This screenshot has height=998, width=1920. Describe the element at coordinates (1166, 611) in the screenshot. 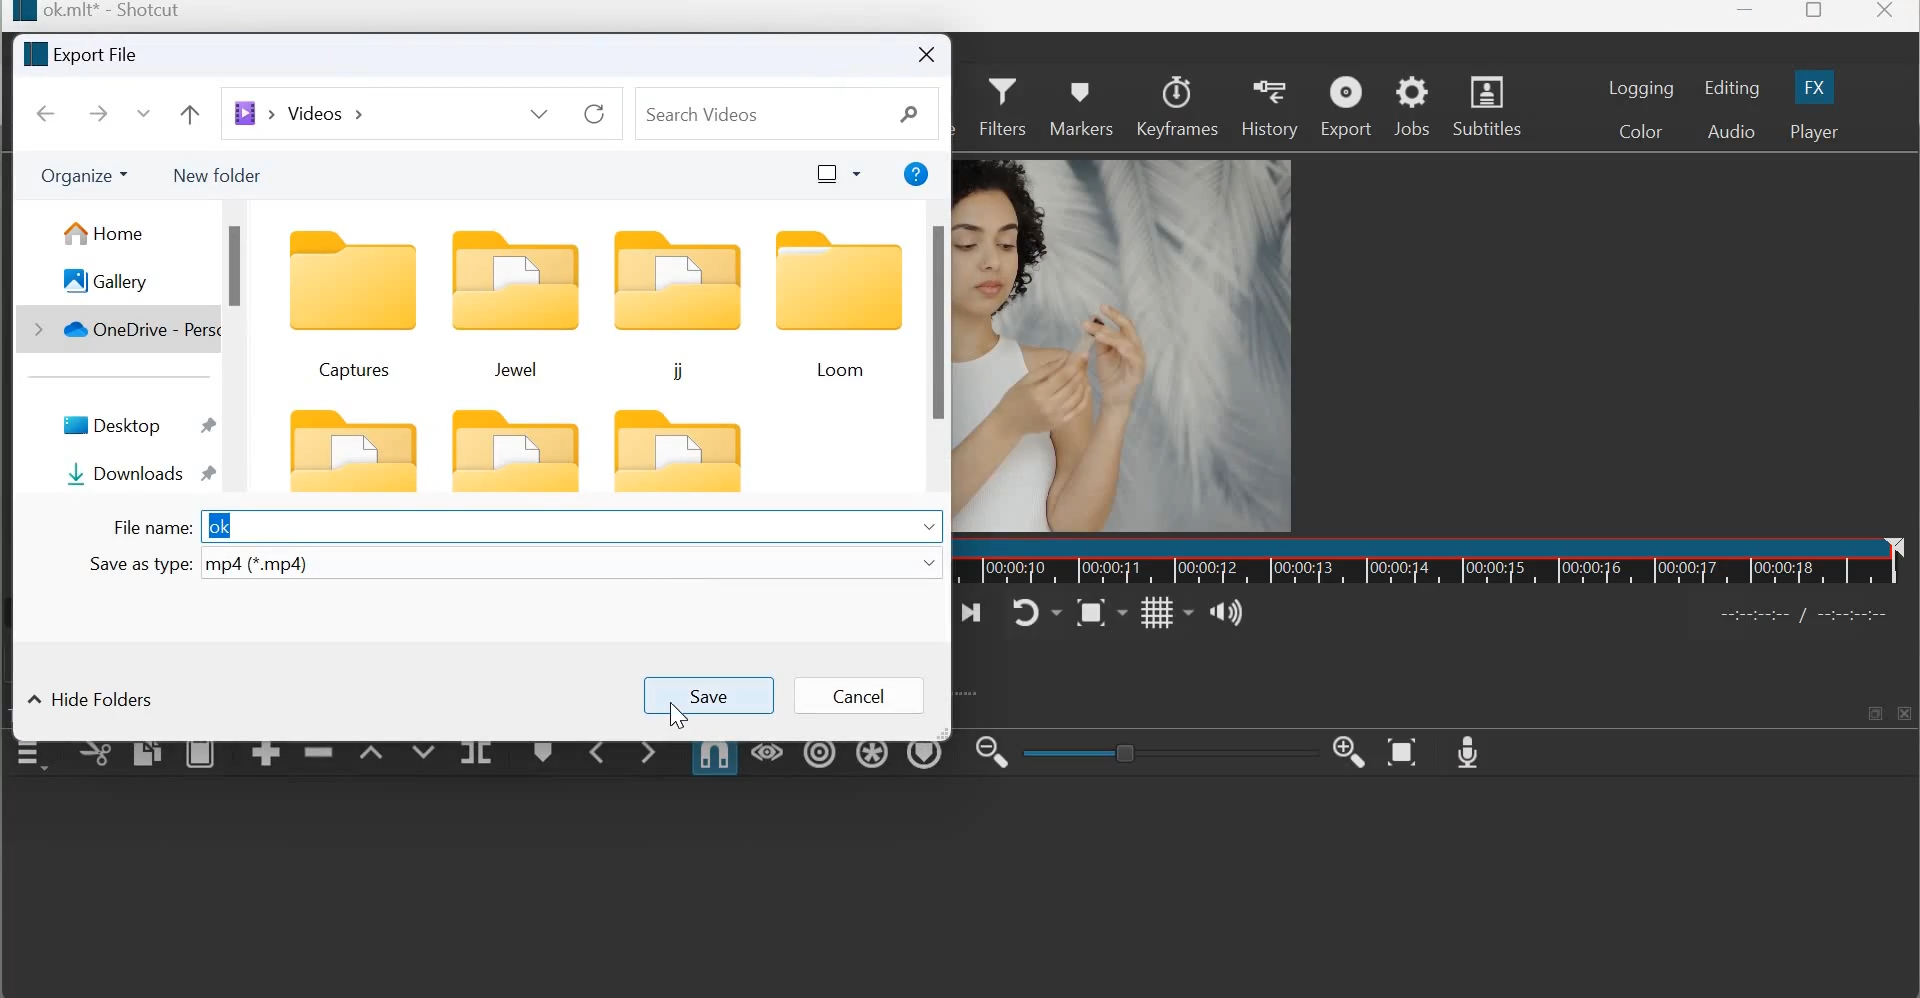

I see `Toggle grid display on the player` at that location.